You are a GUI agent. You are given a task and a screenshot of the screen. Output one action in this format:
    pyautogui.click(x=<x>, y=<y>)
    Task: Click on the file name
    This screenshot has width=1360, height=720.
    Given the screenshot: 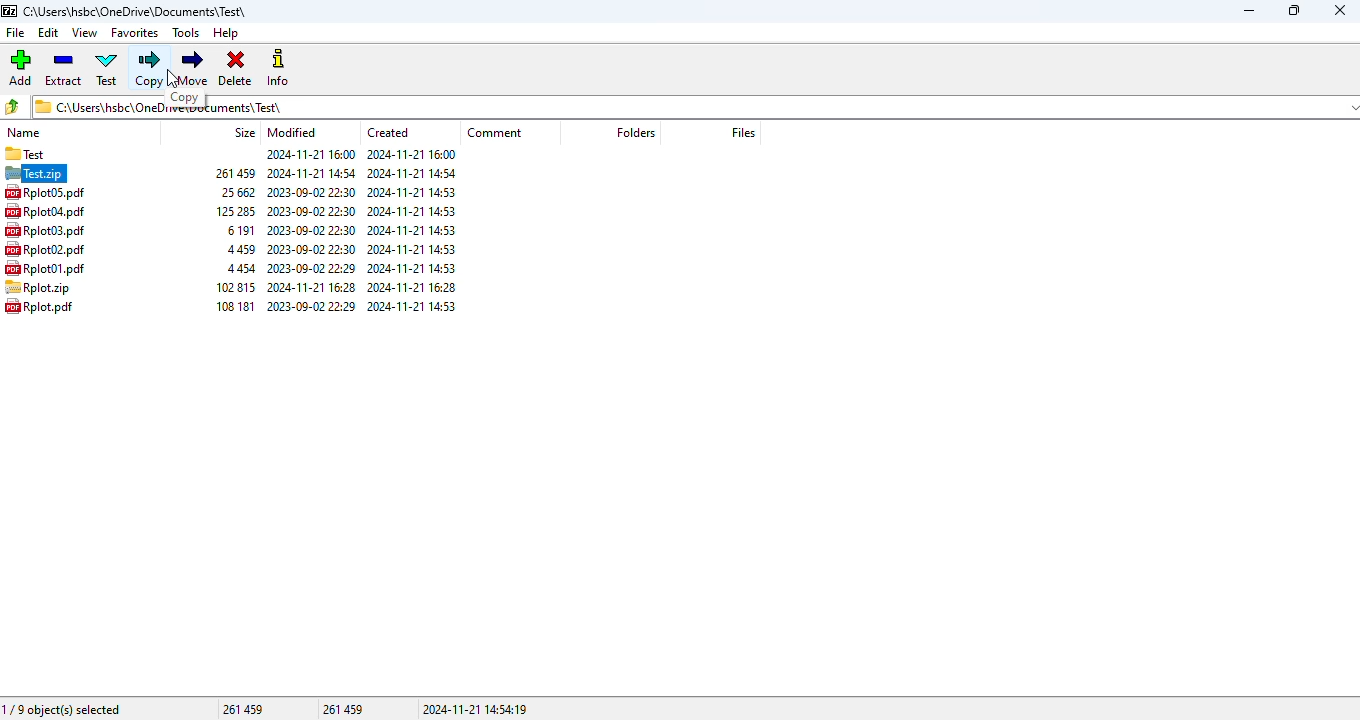 What is the action you would take?
    pyautogui.click(x=44, y=248)
    